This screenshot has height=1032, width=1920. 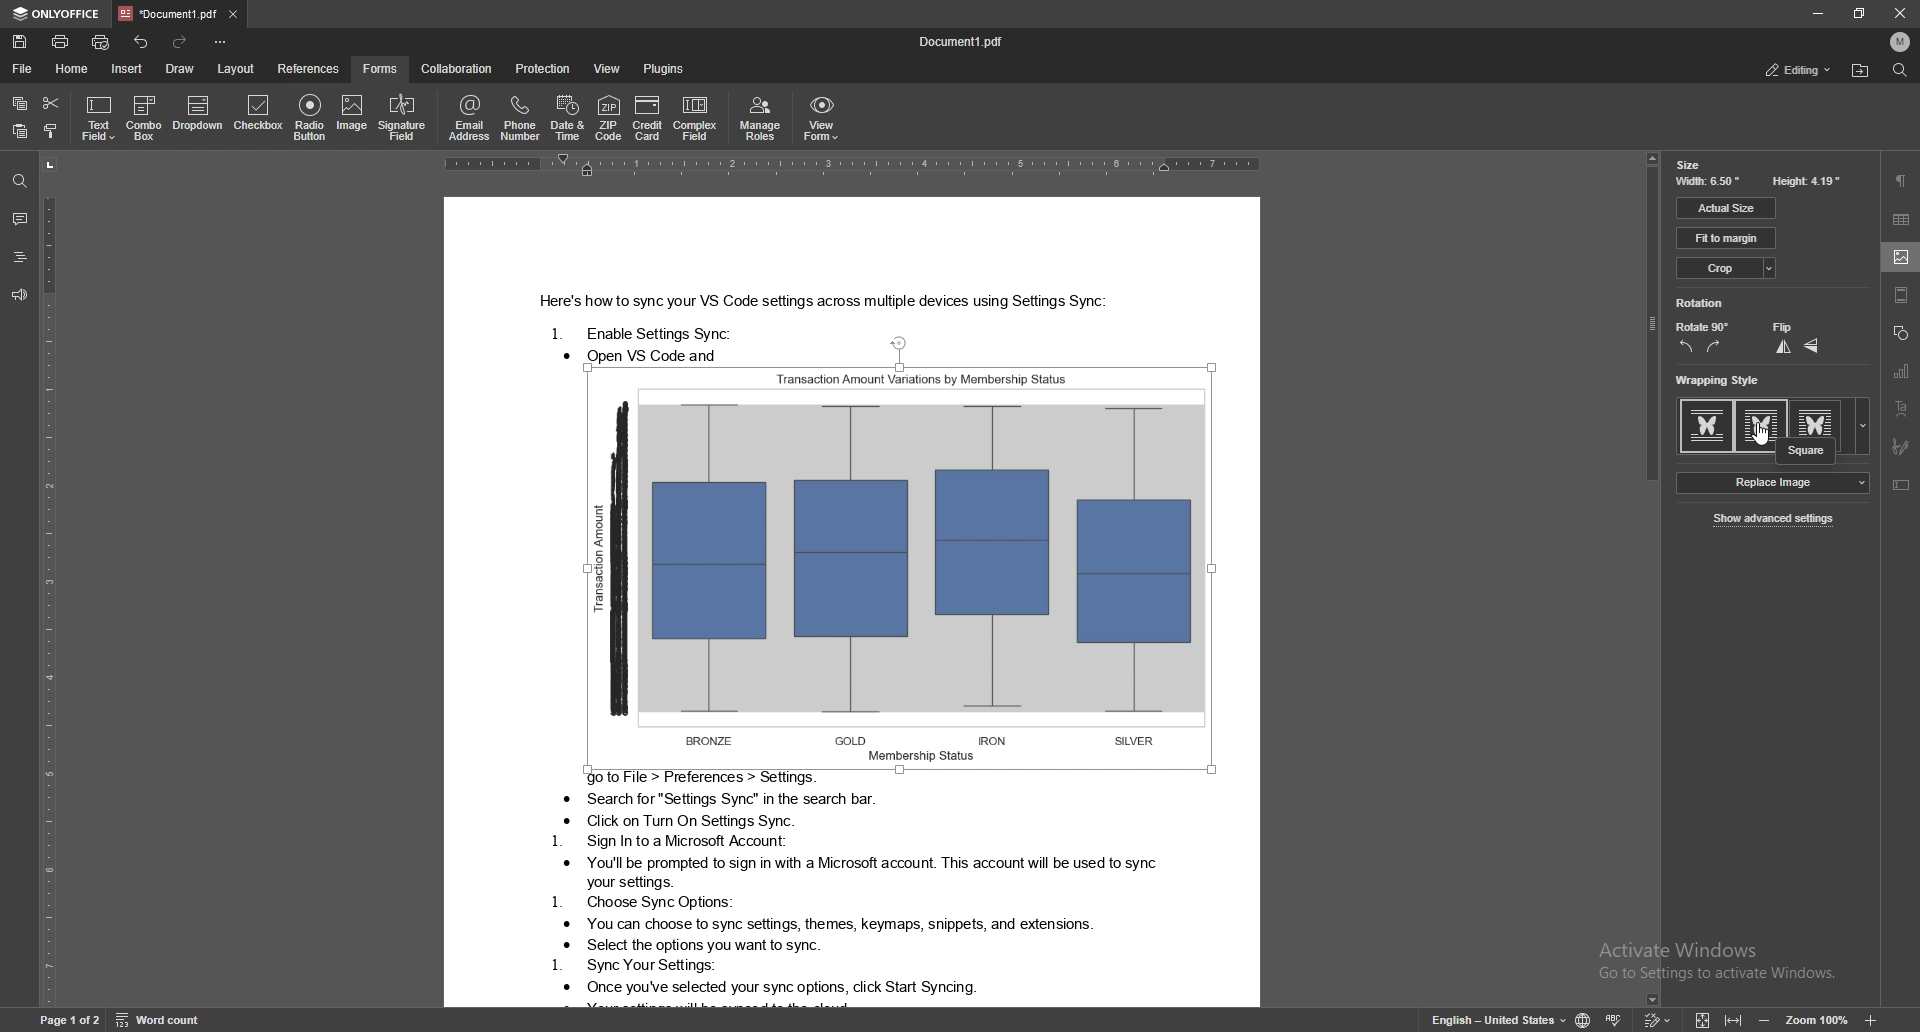 I want to click on find, so click(x=20, y=182).